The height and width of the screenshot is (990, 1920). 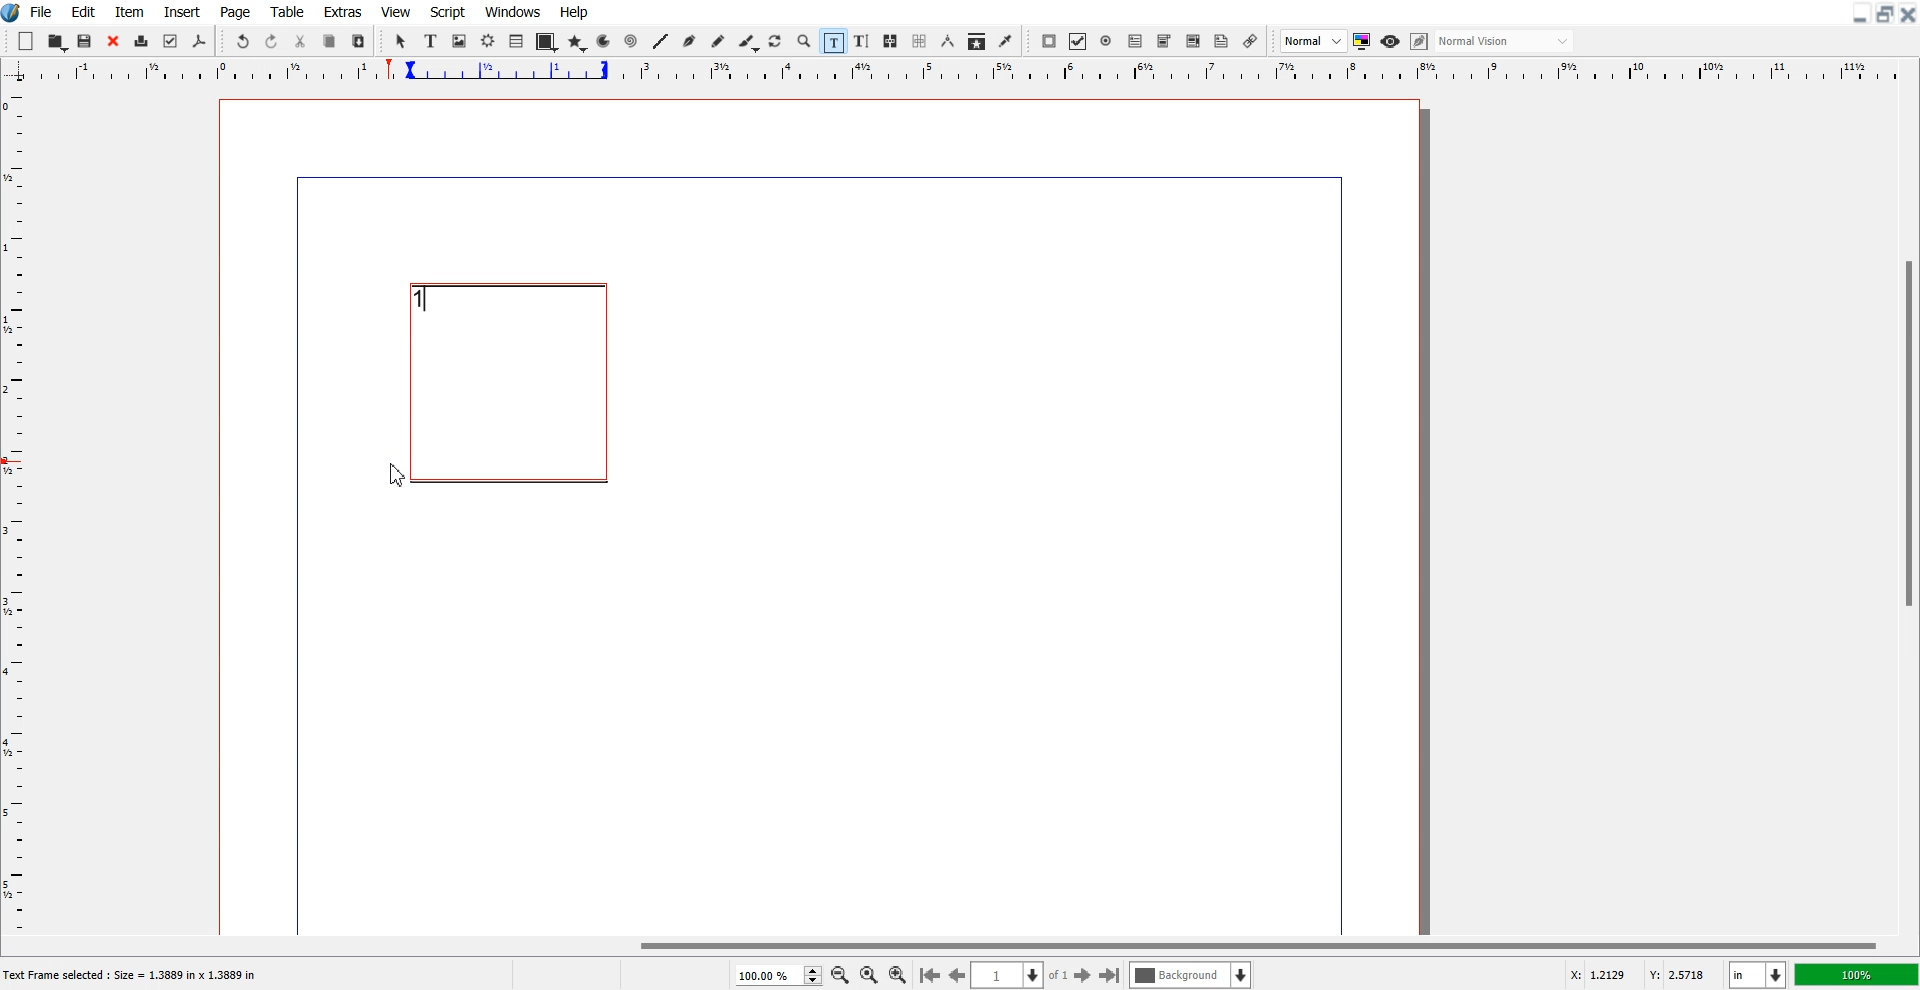 What do you see at coordinates (137, 976) in the screenshot?
I see `Text` at bounding box center [137, 976].